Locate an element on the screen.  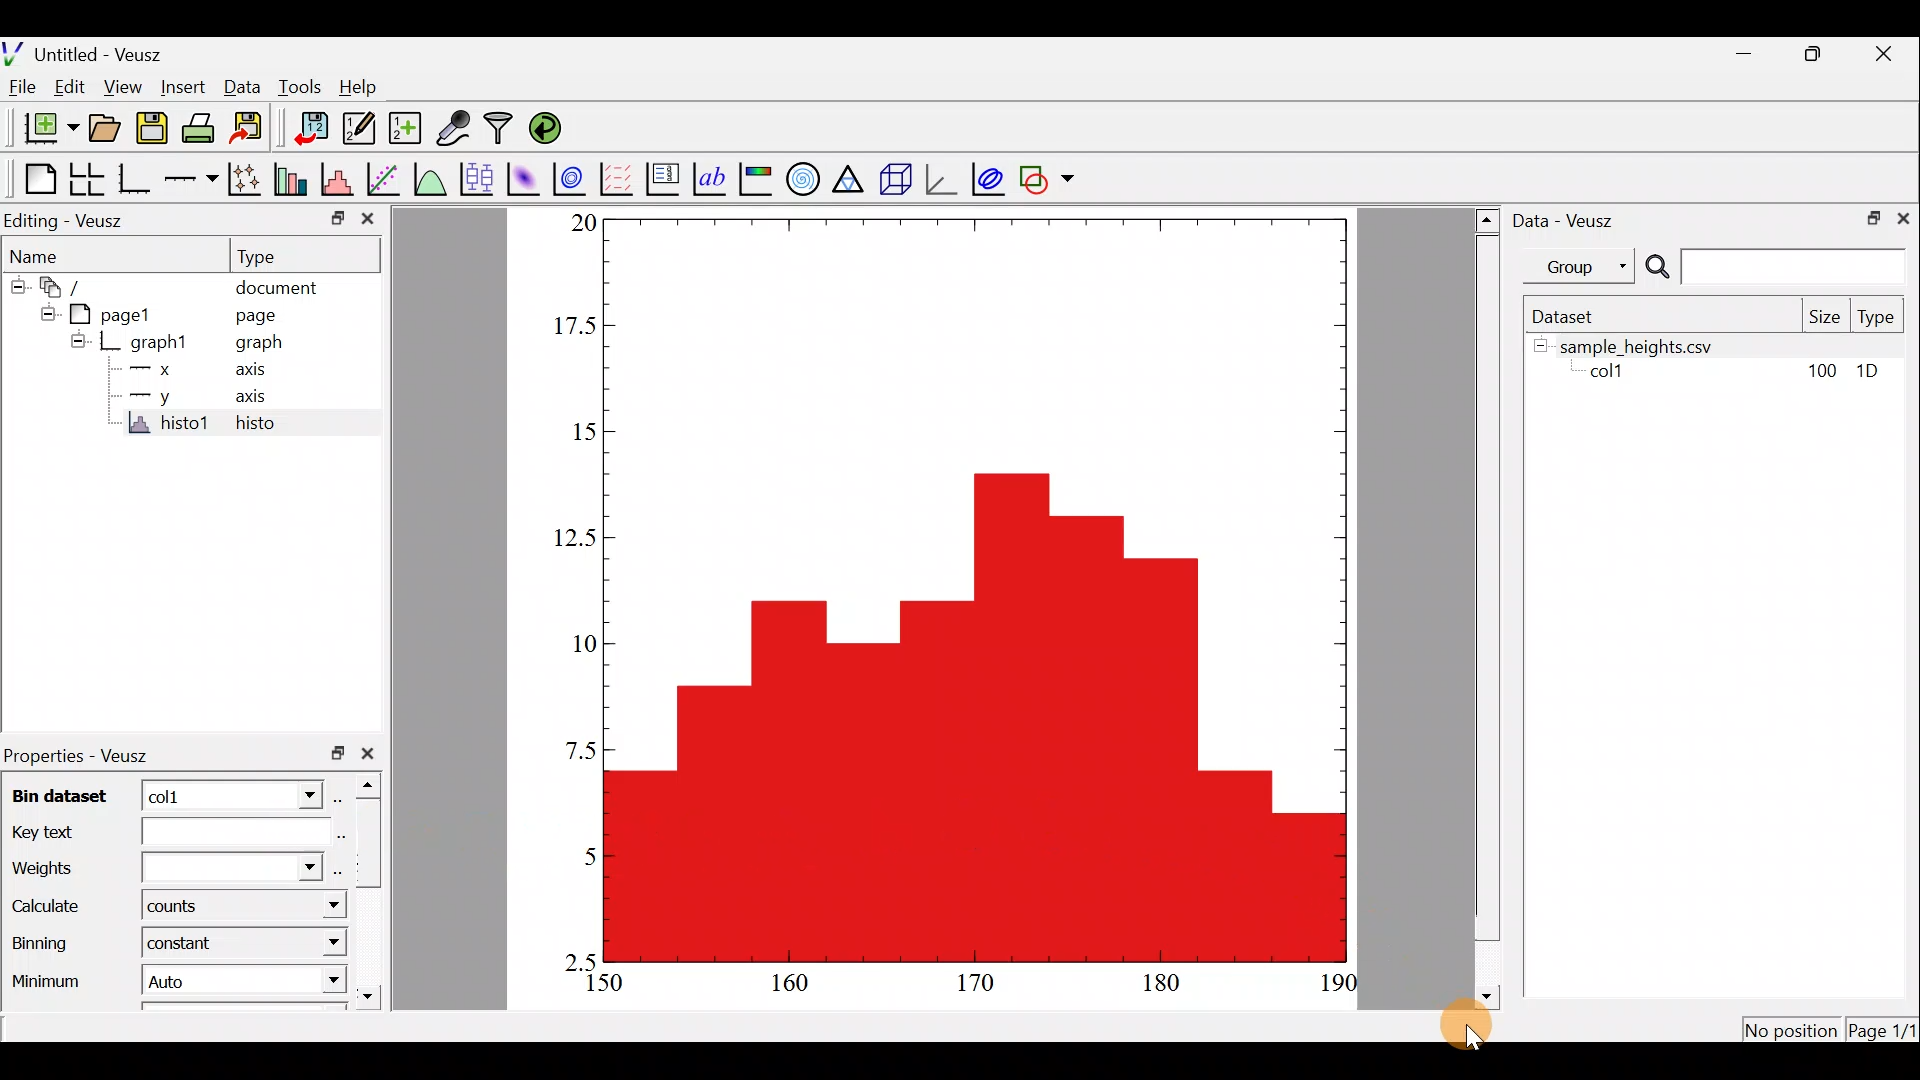
text label is located at coordinates (712, 180).